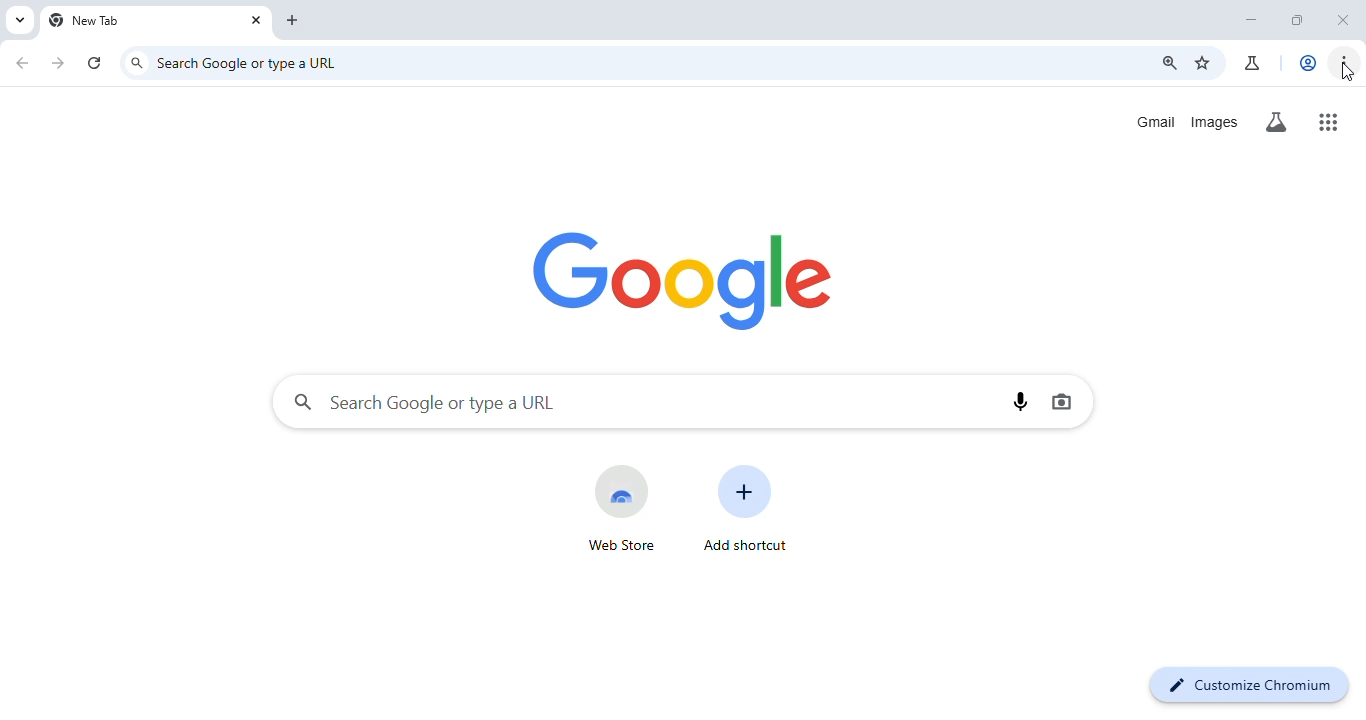 Image resolution: width=1366 pixels, height=720 pixels. What do you see at coordinates (60, 62) in the screenshot?
I see `go forward` at bounding box center [60, 62].